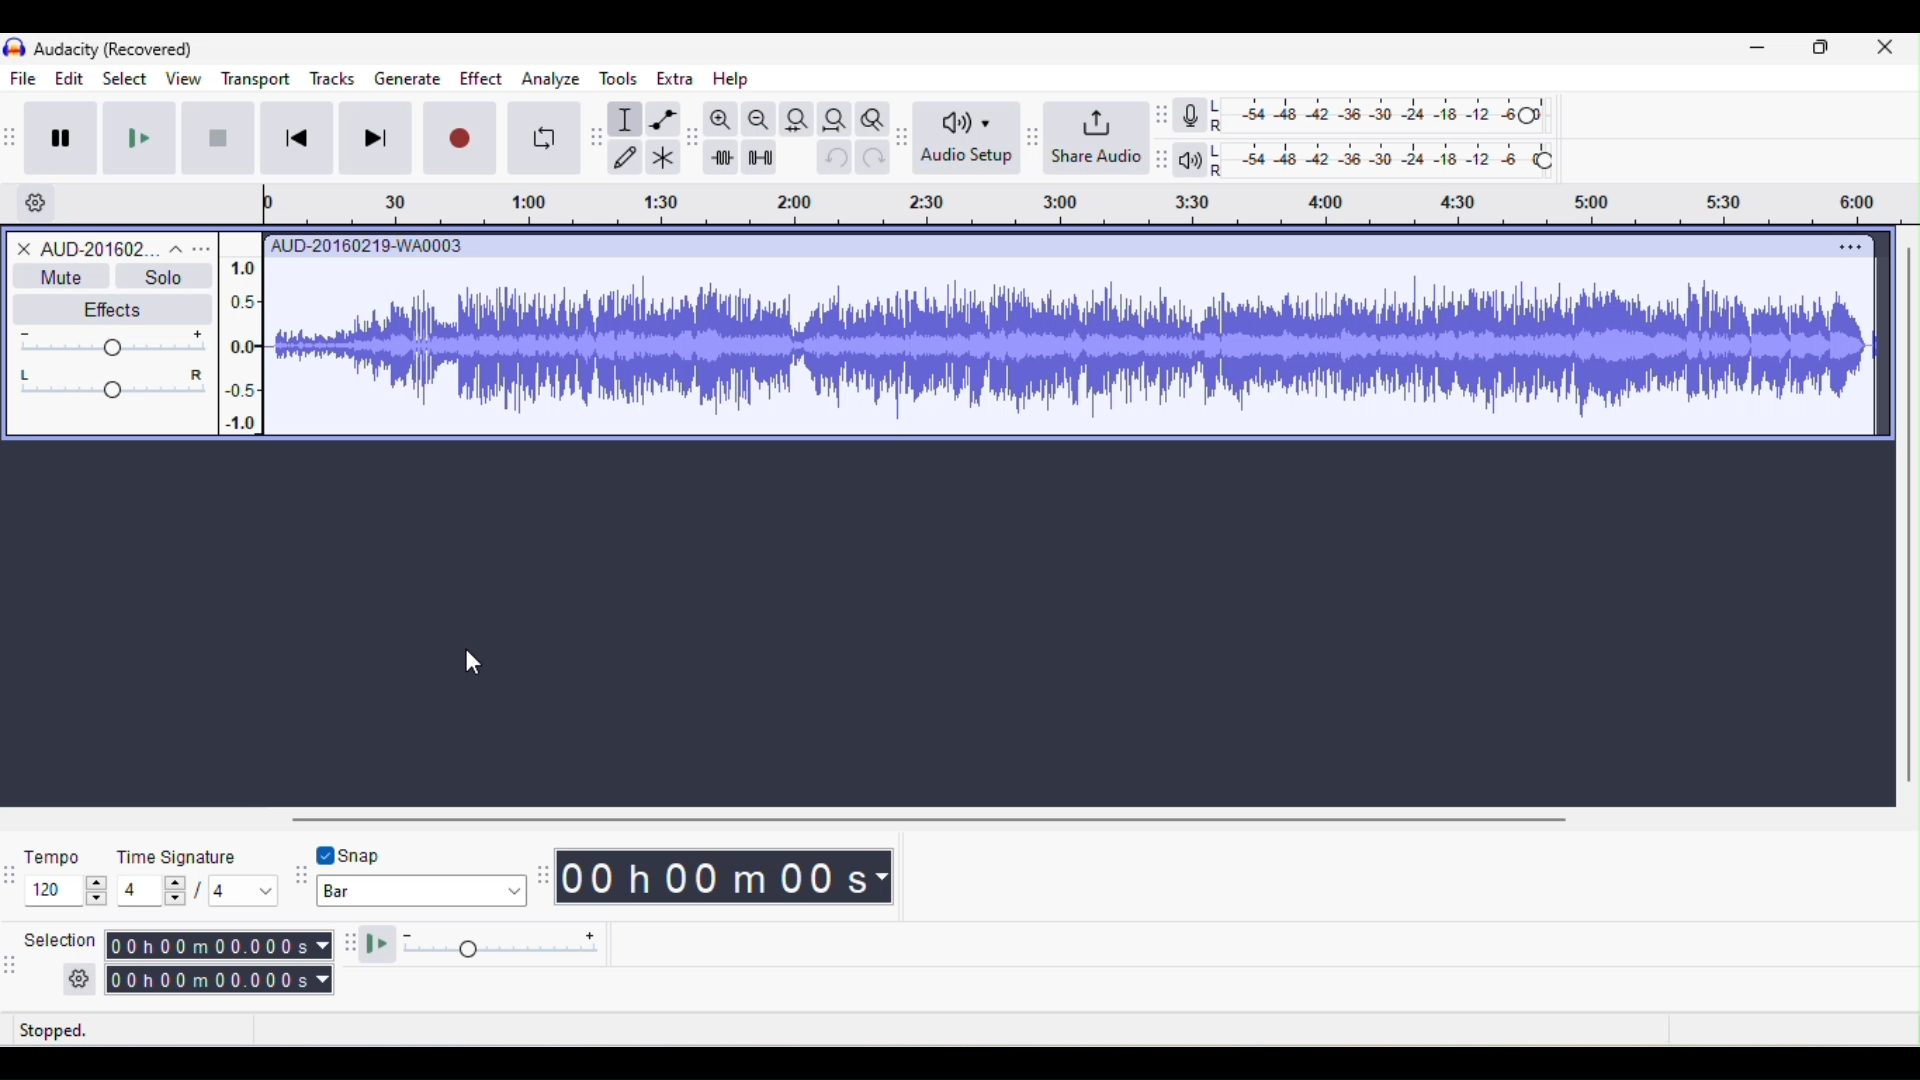 Image resolution: width=1920 pixels, height=1080 pixels. Describe the element at coordinates (302, 878) in the screenshot. I see `audacity snapping toolbar` at that location.